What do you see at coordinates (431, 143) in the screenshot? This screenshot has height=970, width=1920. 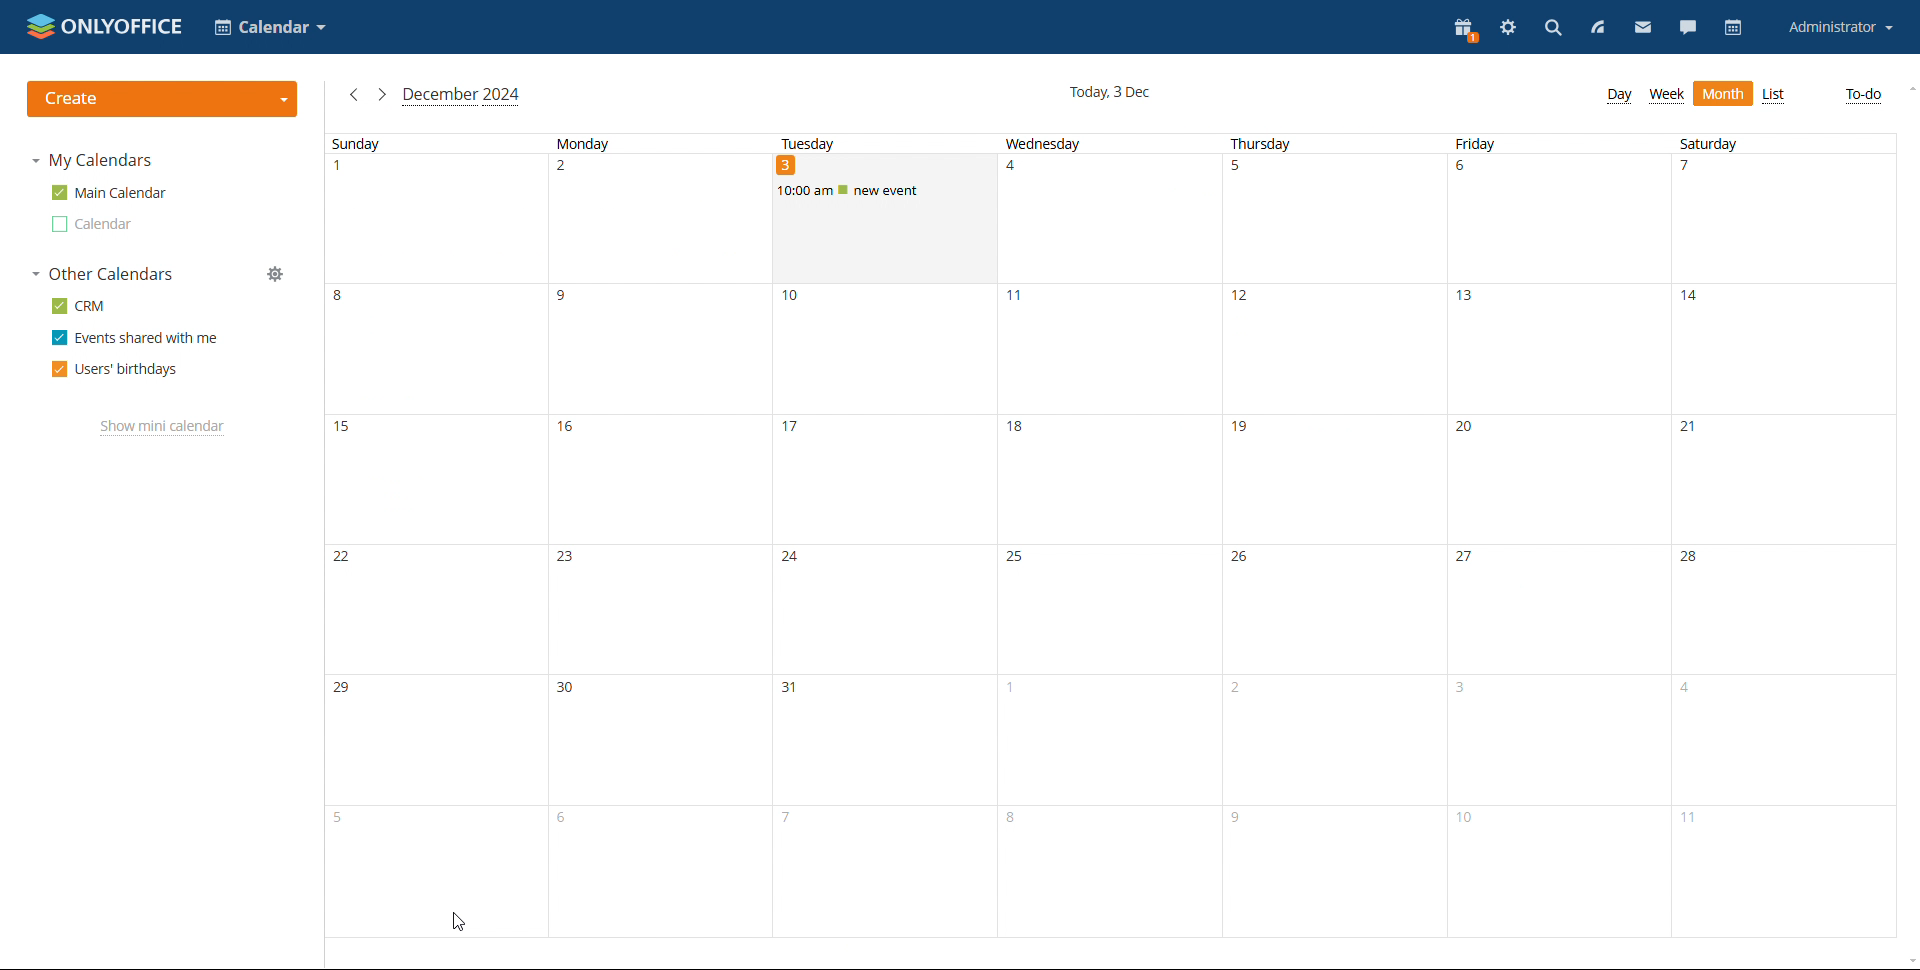 I see `Sunday` at bounding box center [431, 143].